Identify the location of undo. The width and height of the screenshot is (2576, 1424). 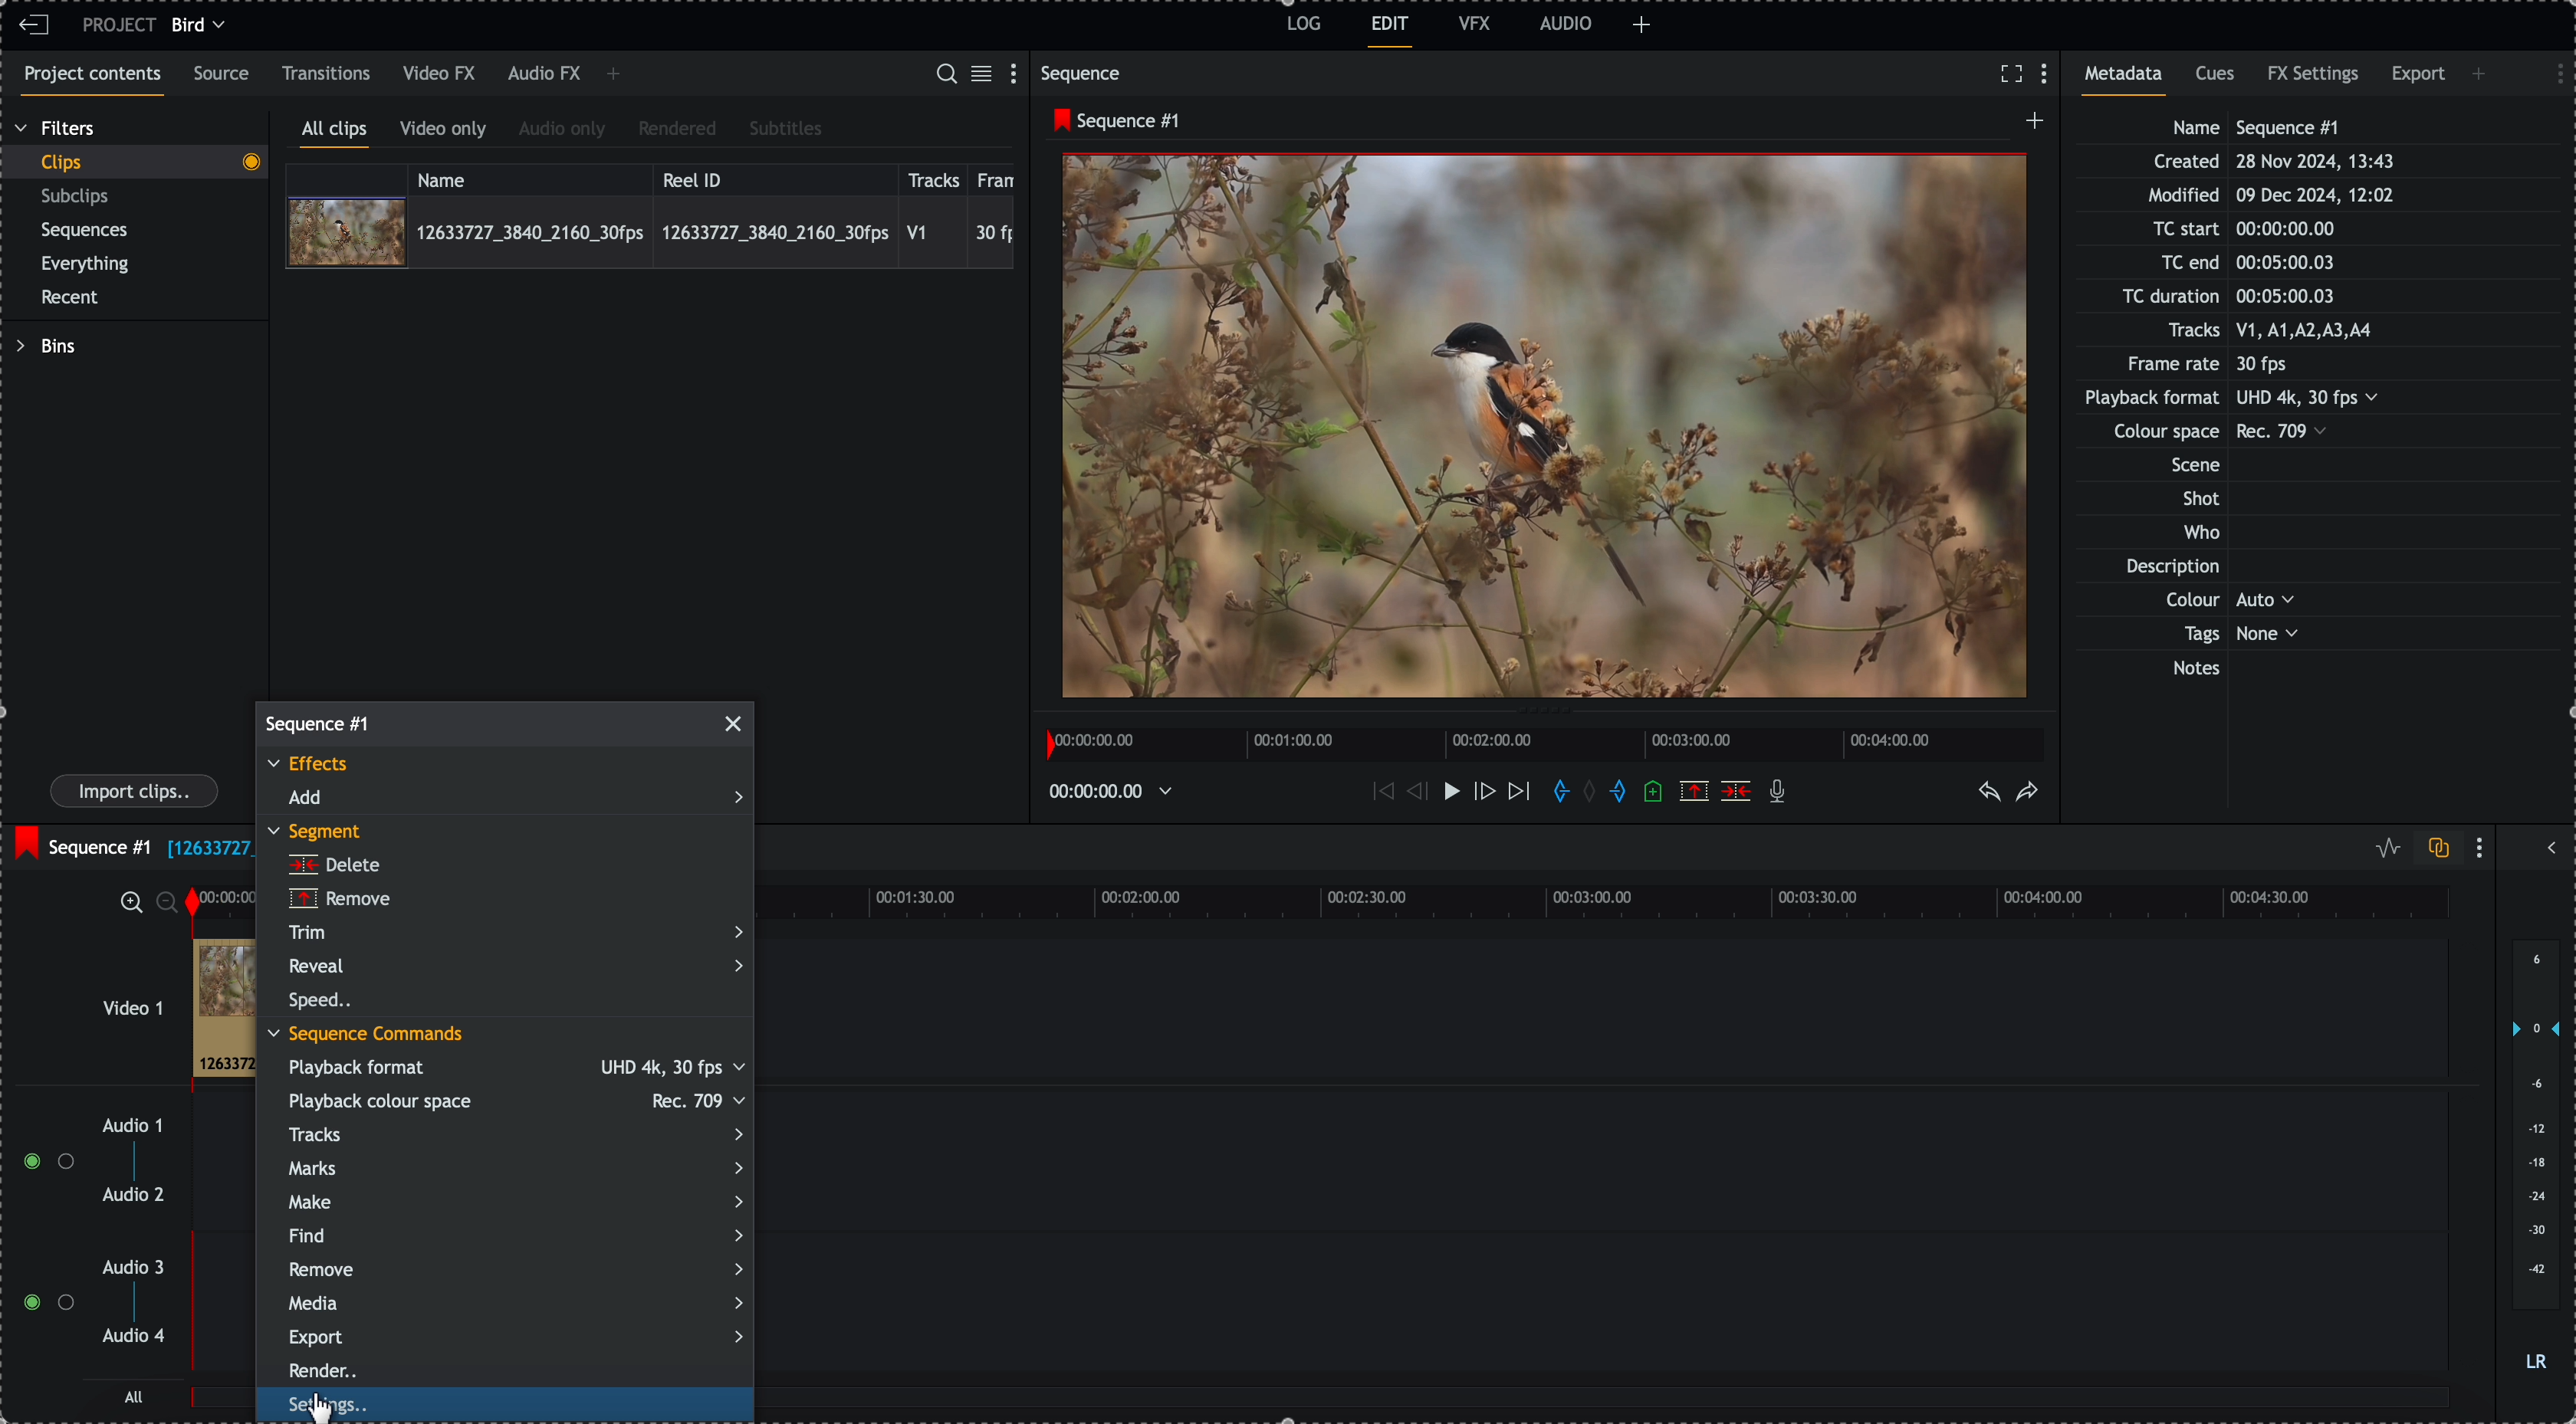
(1991, 793).